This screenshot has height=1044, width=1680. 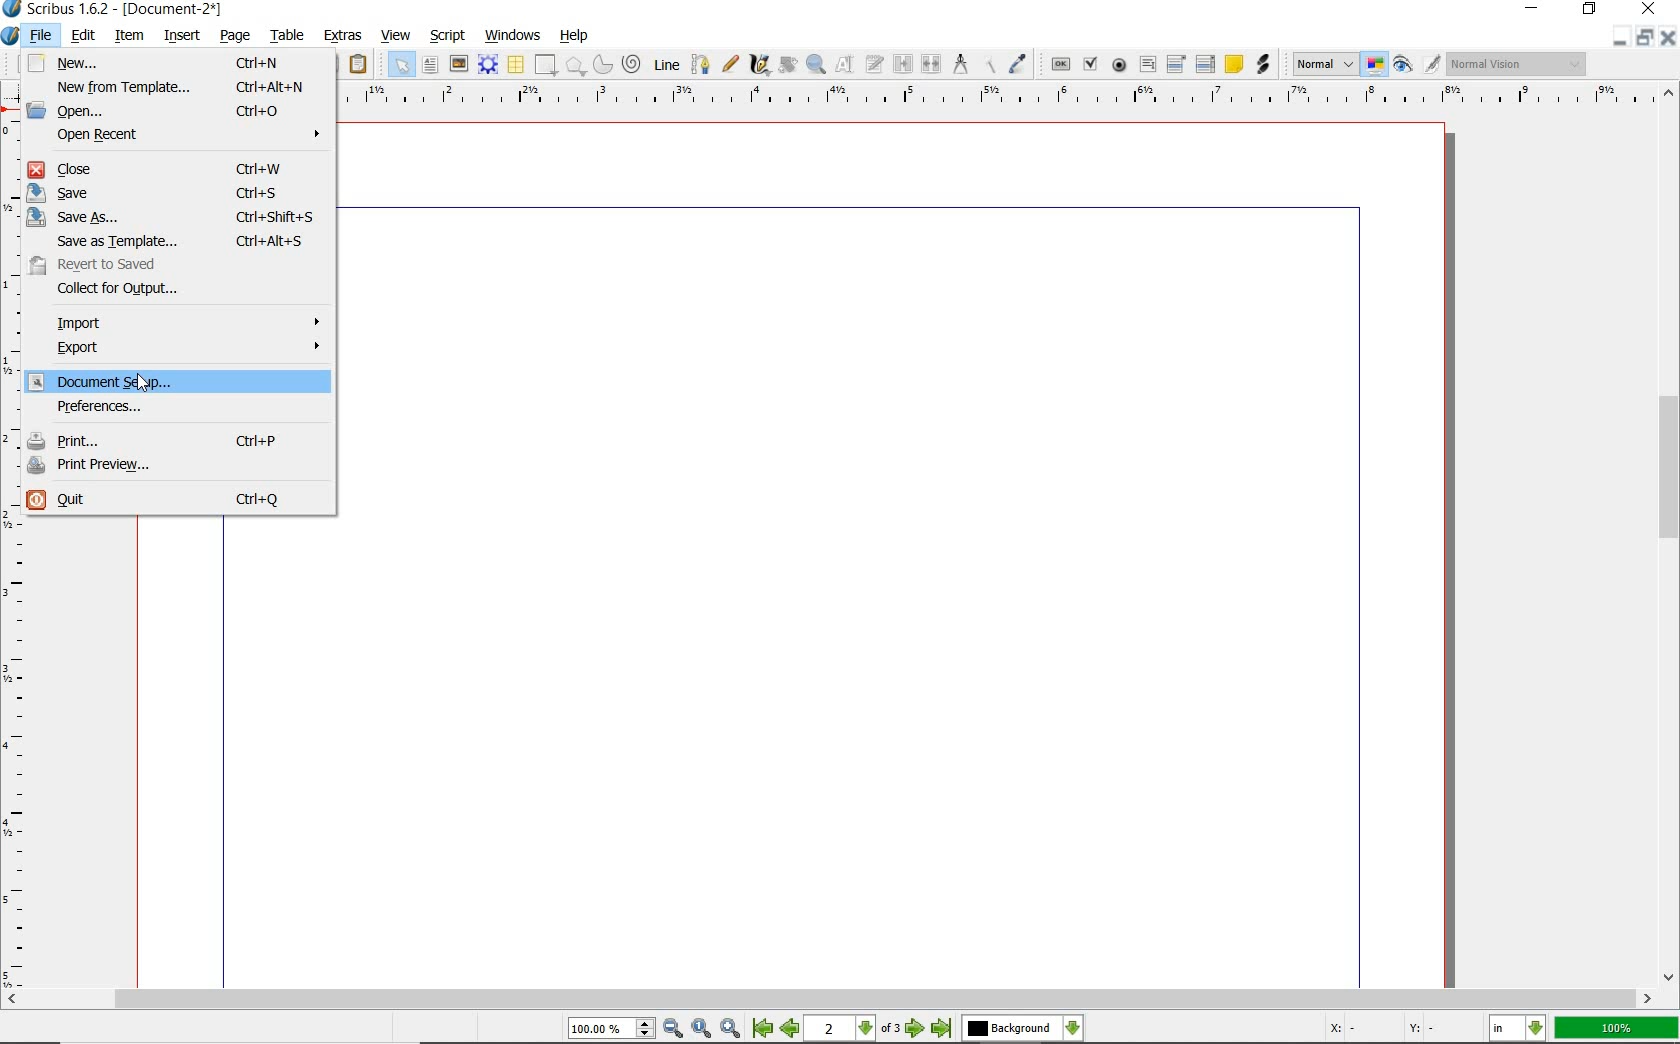 I want to click on pdf combo box, so click(x=1177, y=66).